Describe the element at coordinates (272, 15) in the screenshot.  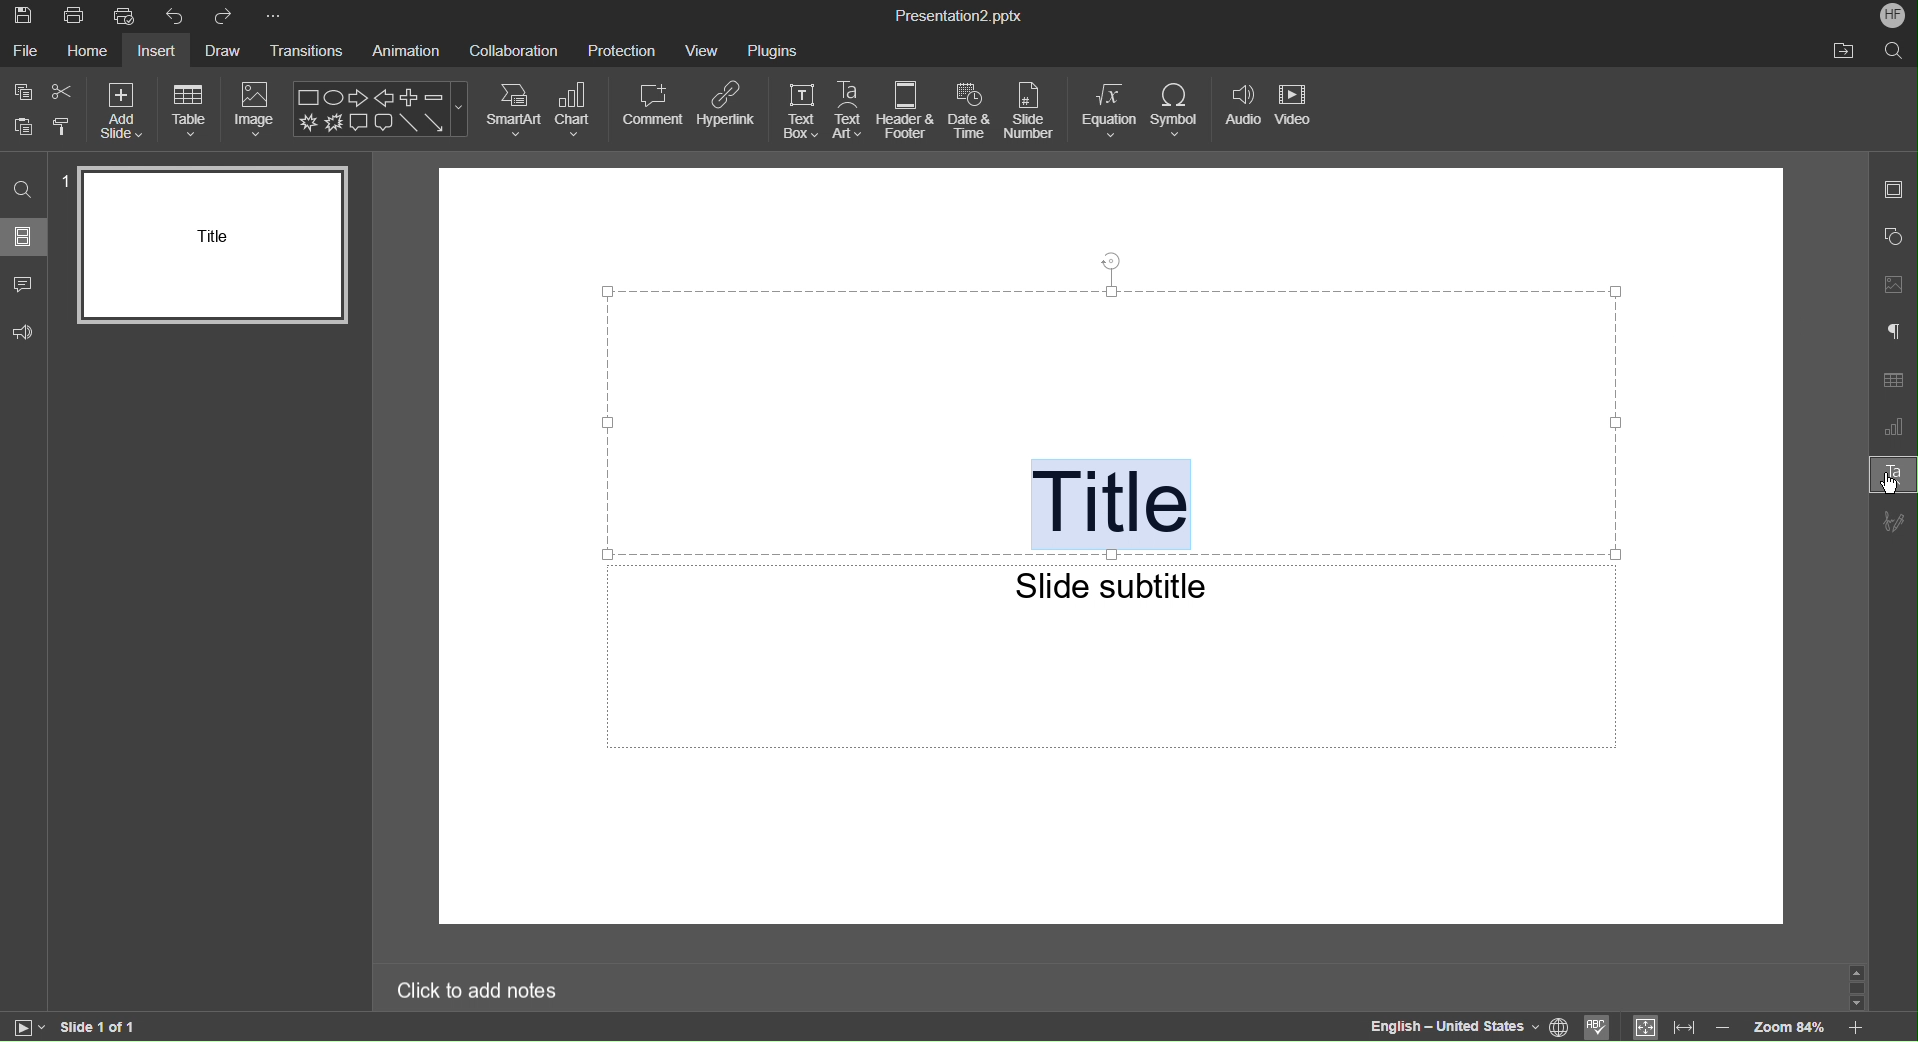
I see `More` at that location.